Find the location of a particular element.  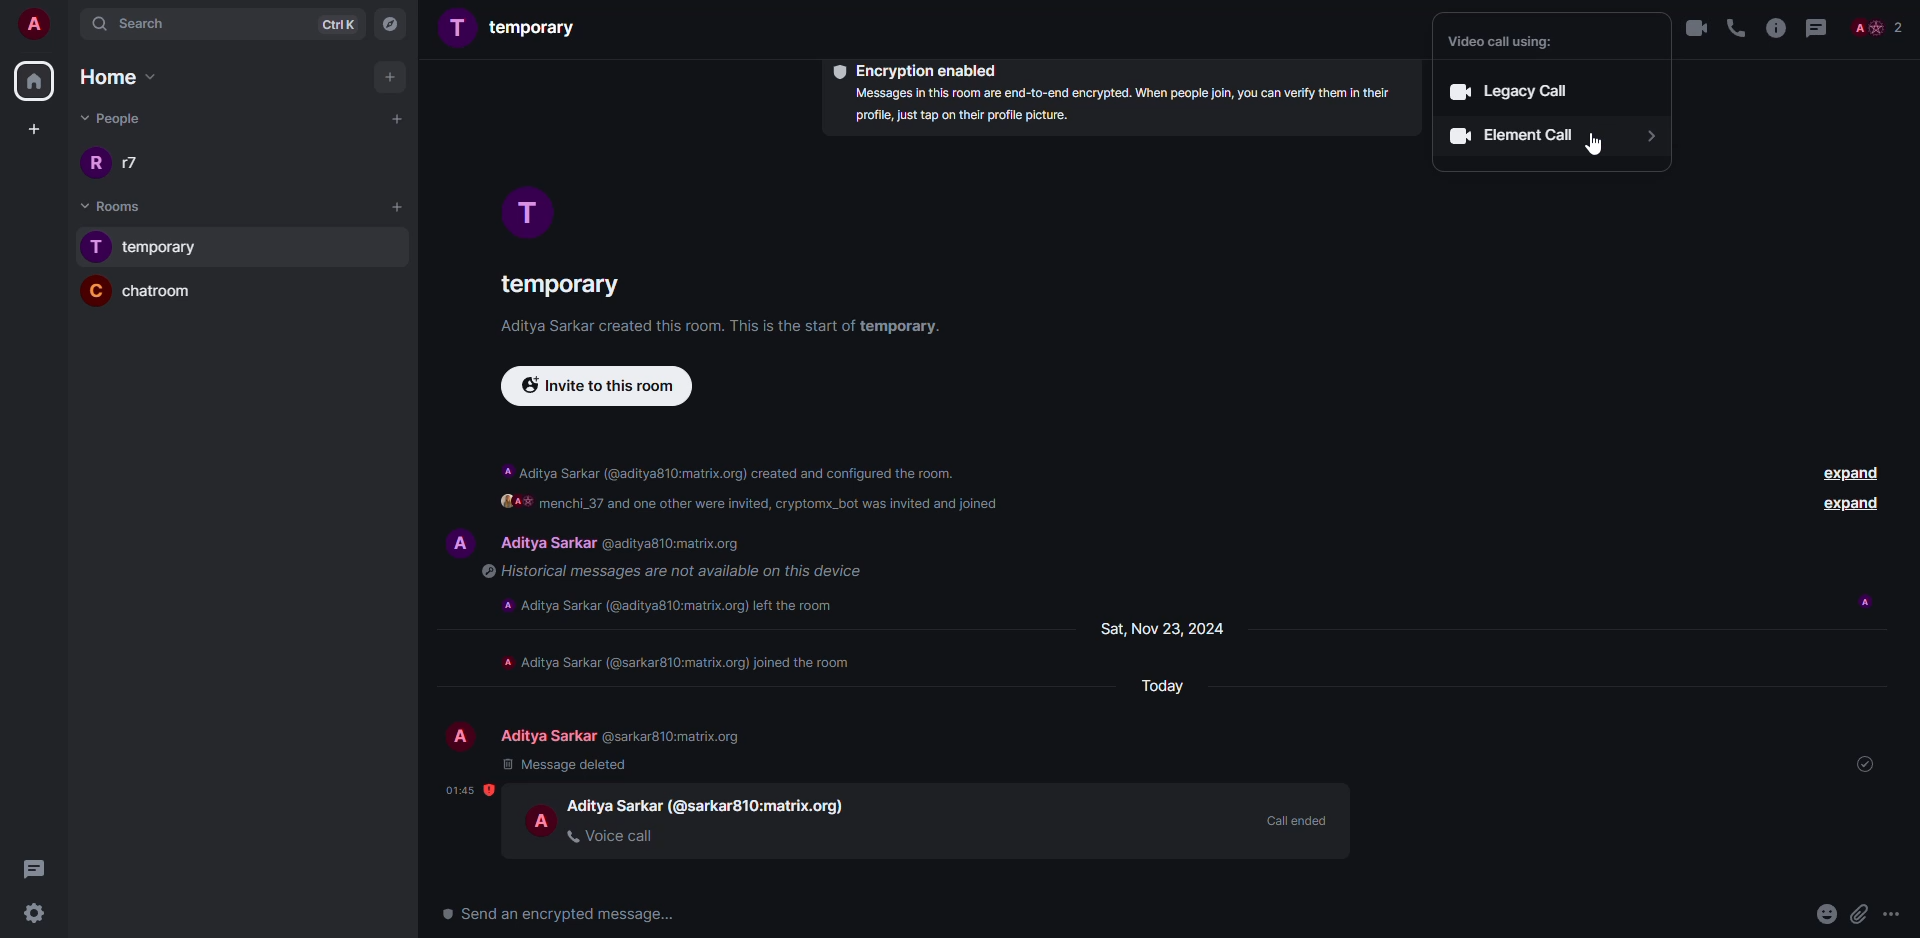

send encrypted message is located at coordinates (562, 911).